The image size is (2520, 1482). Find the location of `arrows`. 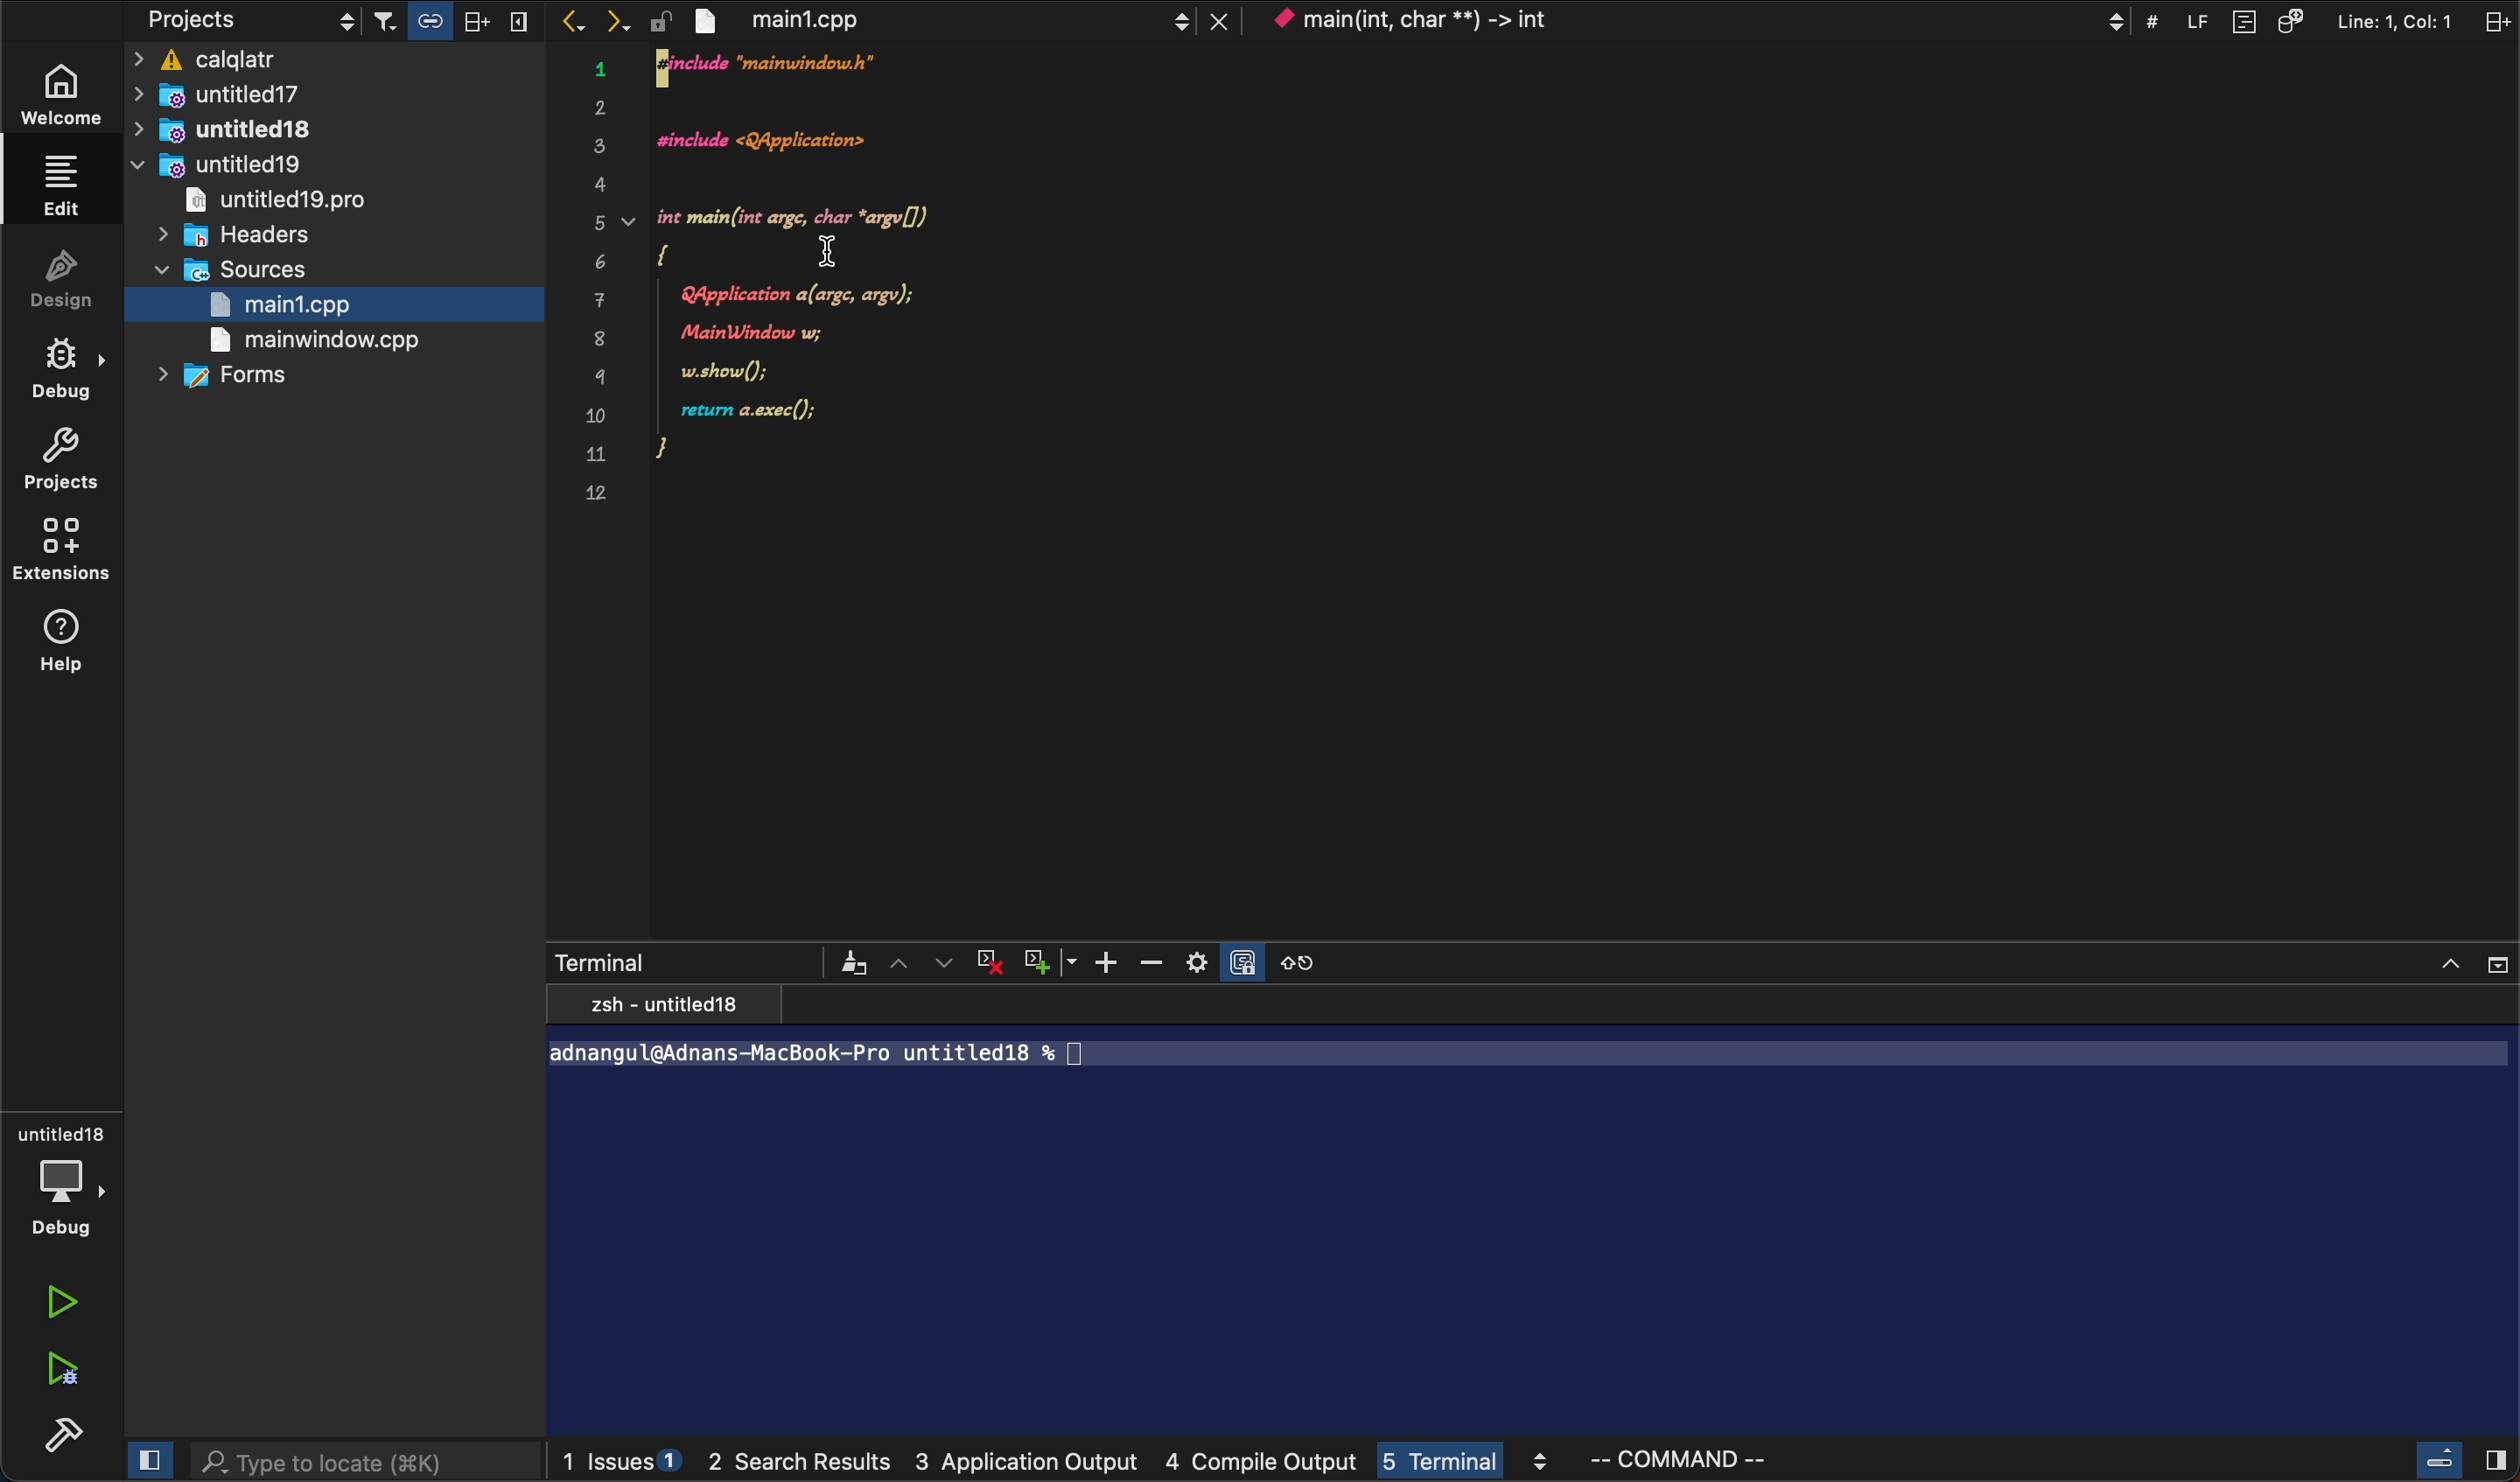

arrows is located at coordinates (923, 962).